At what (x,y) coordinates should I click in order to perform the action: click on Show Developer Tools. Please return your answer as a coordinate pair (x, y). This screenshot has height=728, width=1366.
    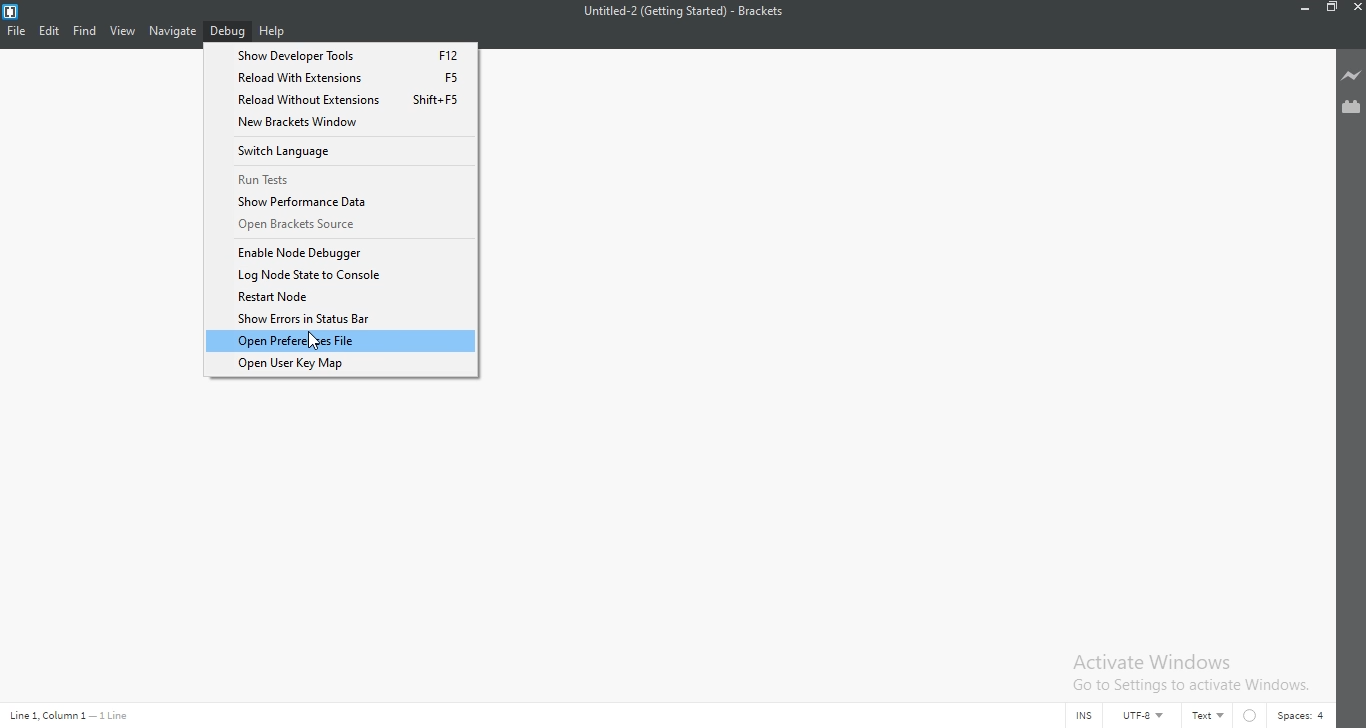
    Looking at the image, I should click on (341, 53).